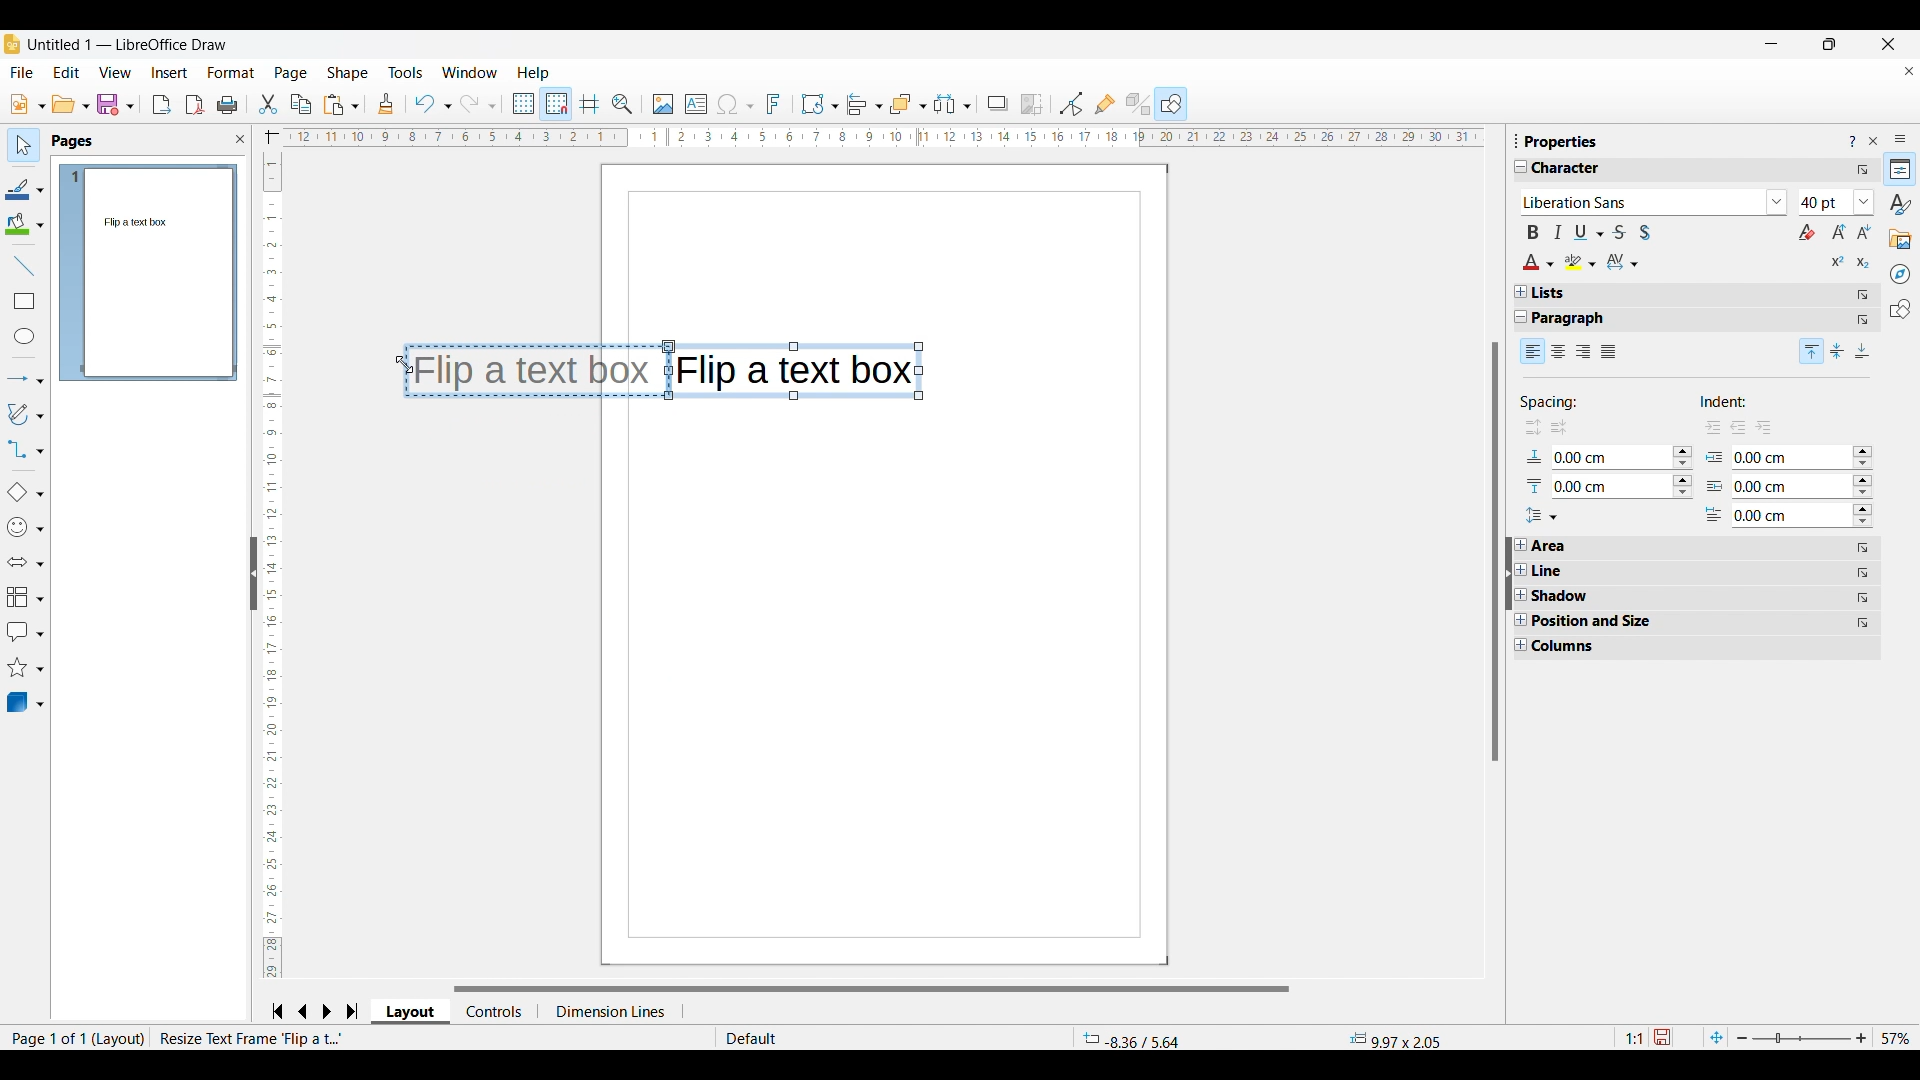 The height and width of the screenshot is (1080, 1920). What do you see at coordinates (25, 380) in the screenshot?
I see `Lines and arrow options` at bounding box center [25, 380].